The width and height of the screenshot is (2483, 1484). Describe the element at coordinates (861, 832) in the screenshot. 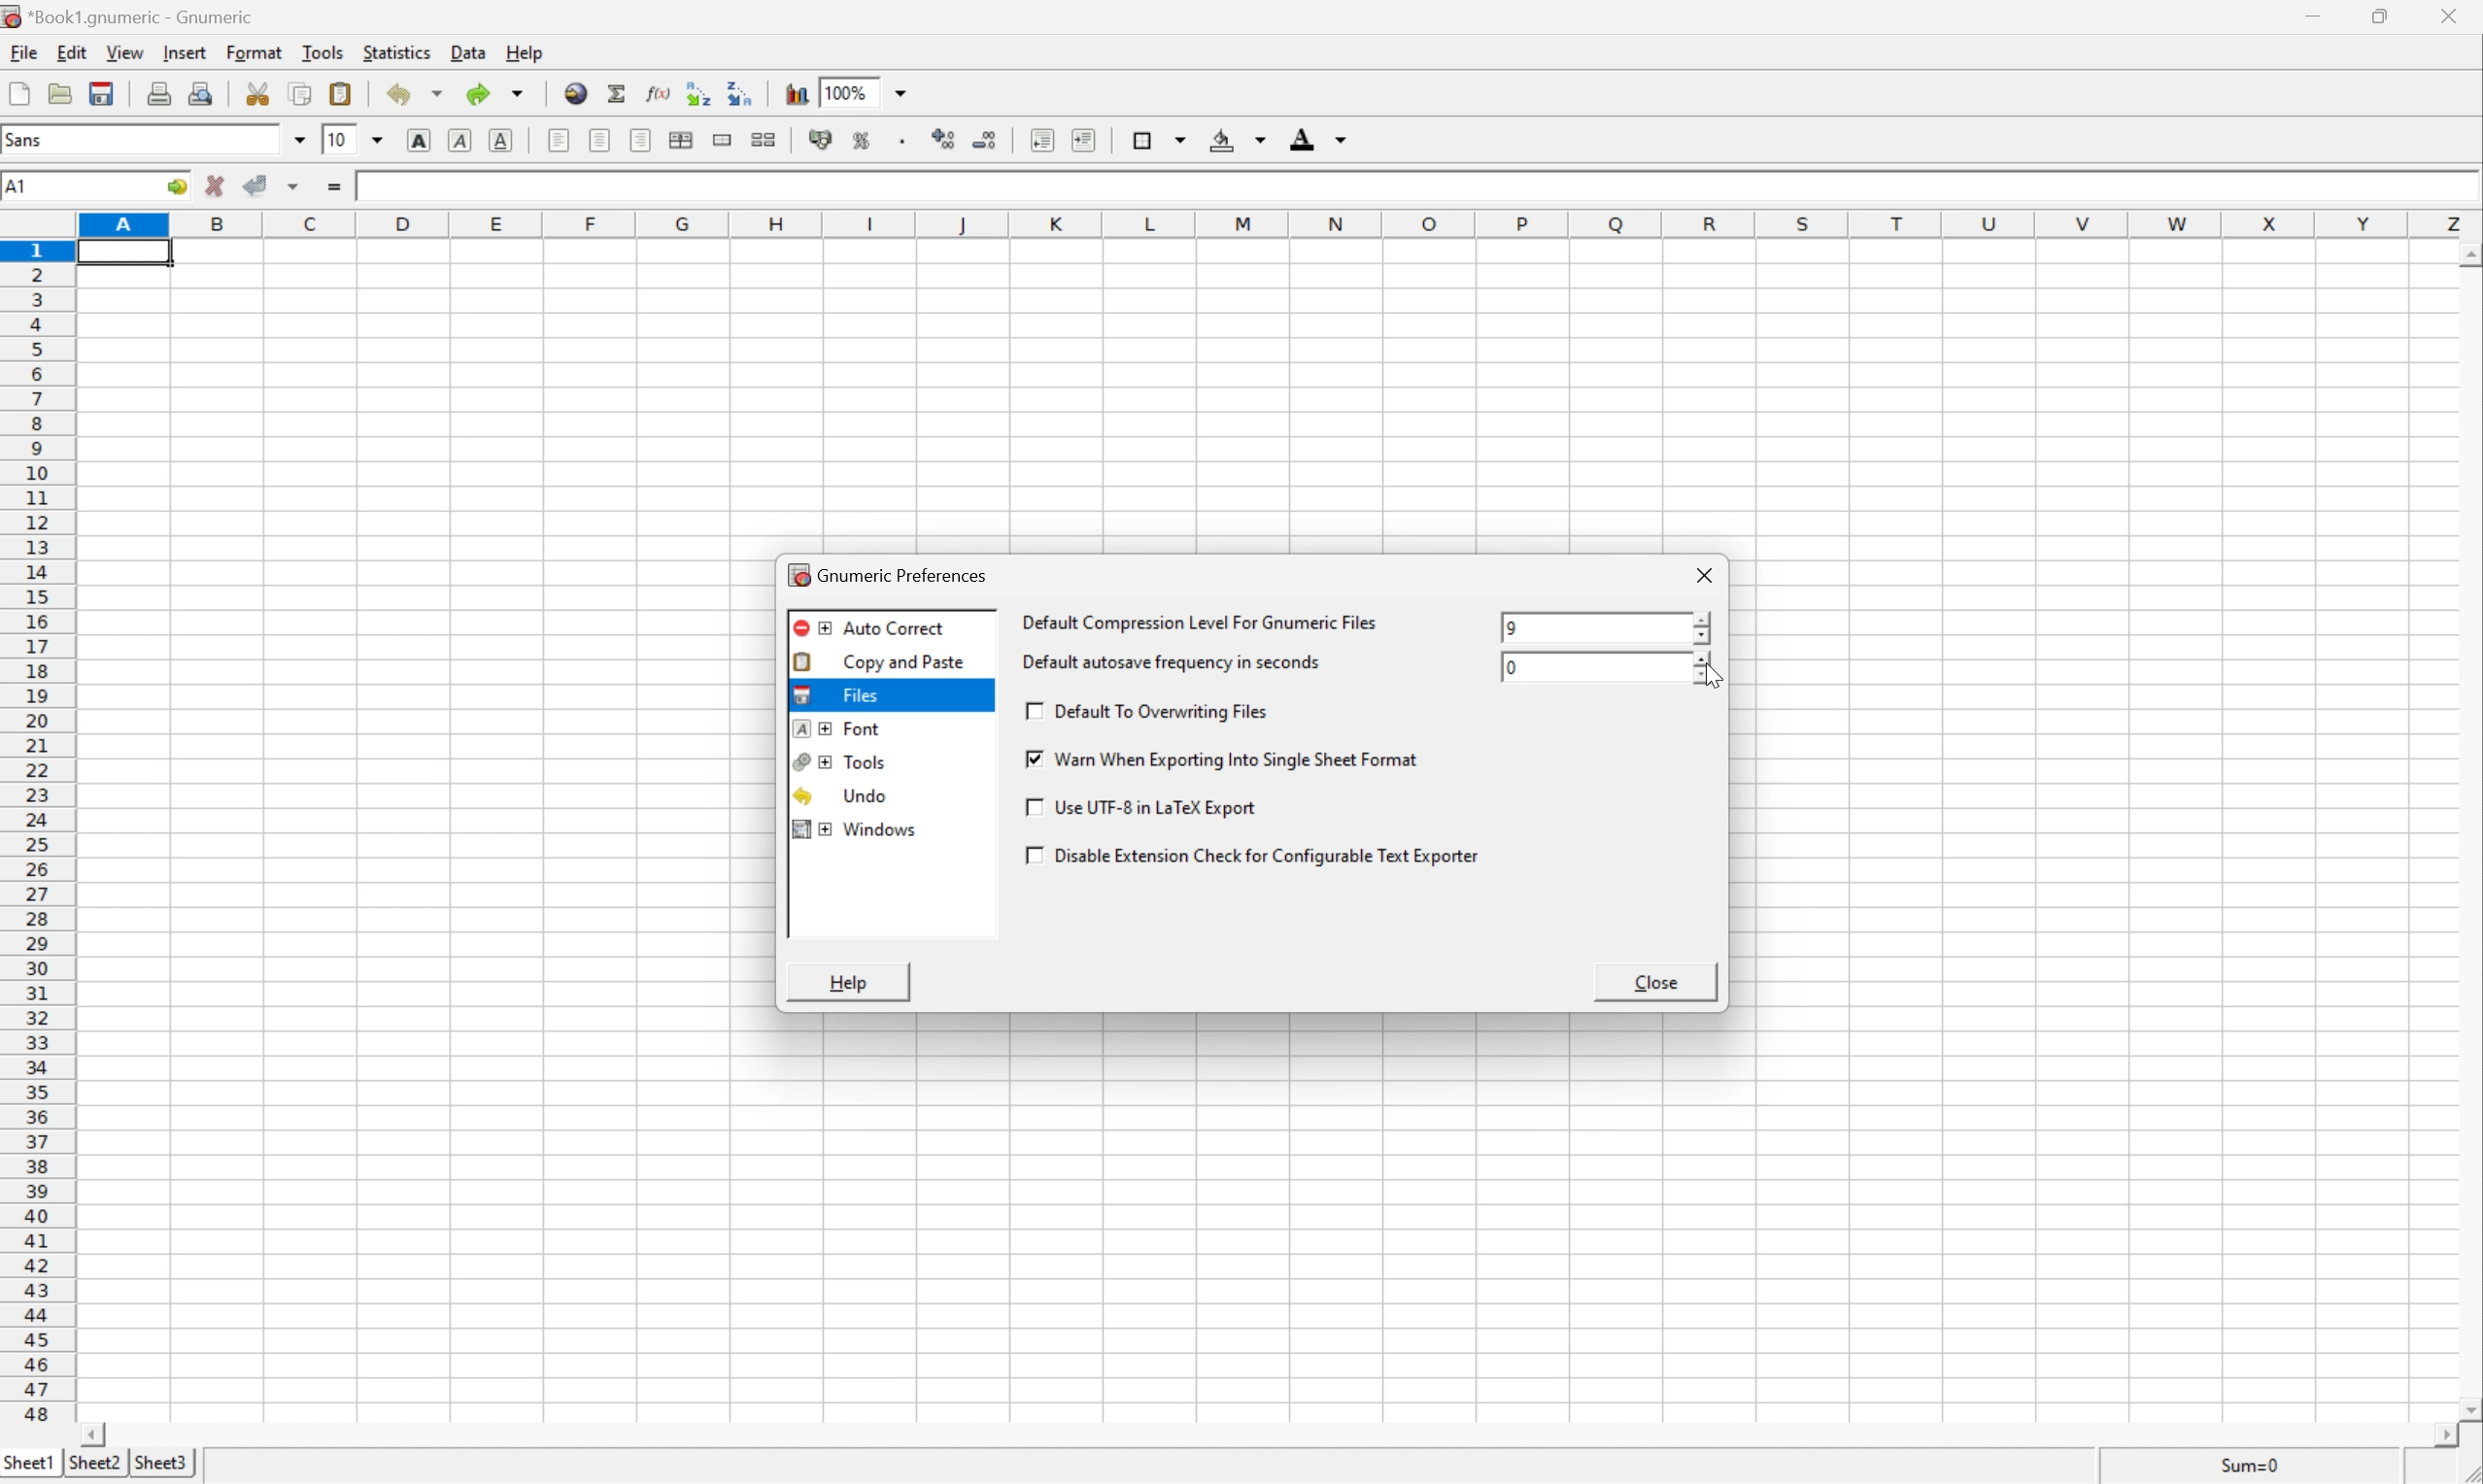

I see `windows` at that location.